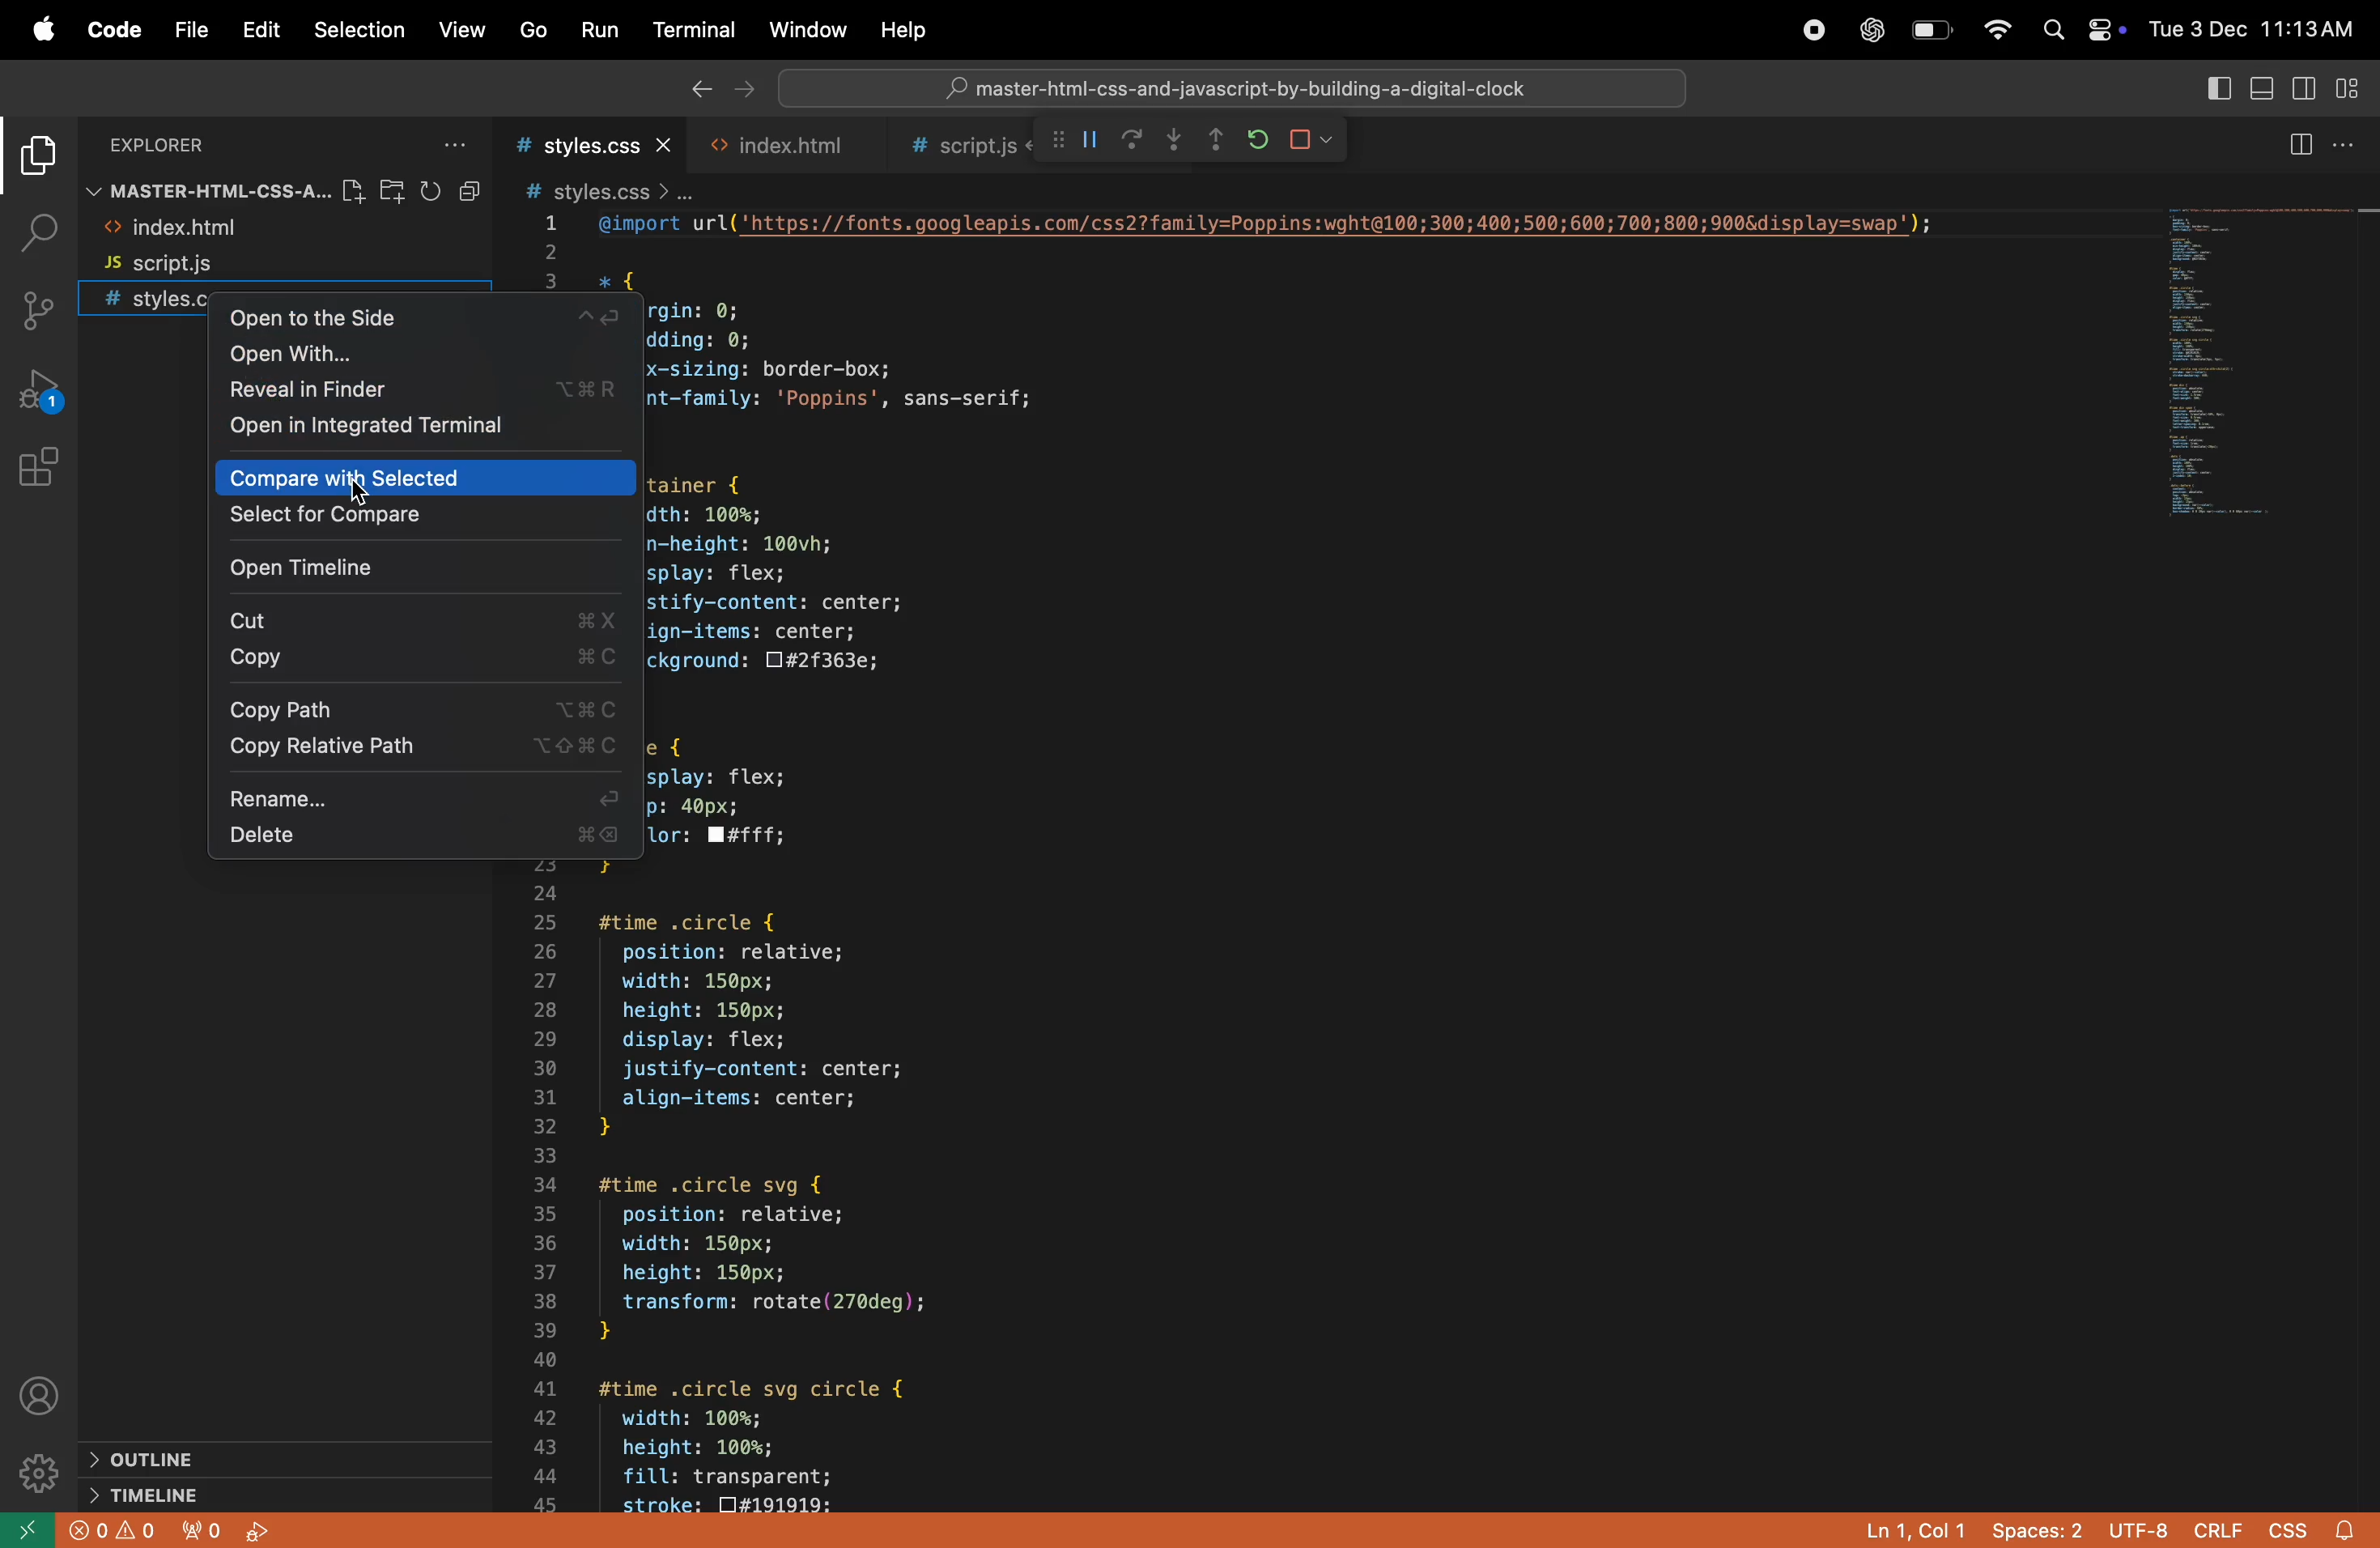 This screenshot has width=2380, height=1548. I want to click on wifi, so click(1995, 27).